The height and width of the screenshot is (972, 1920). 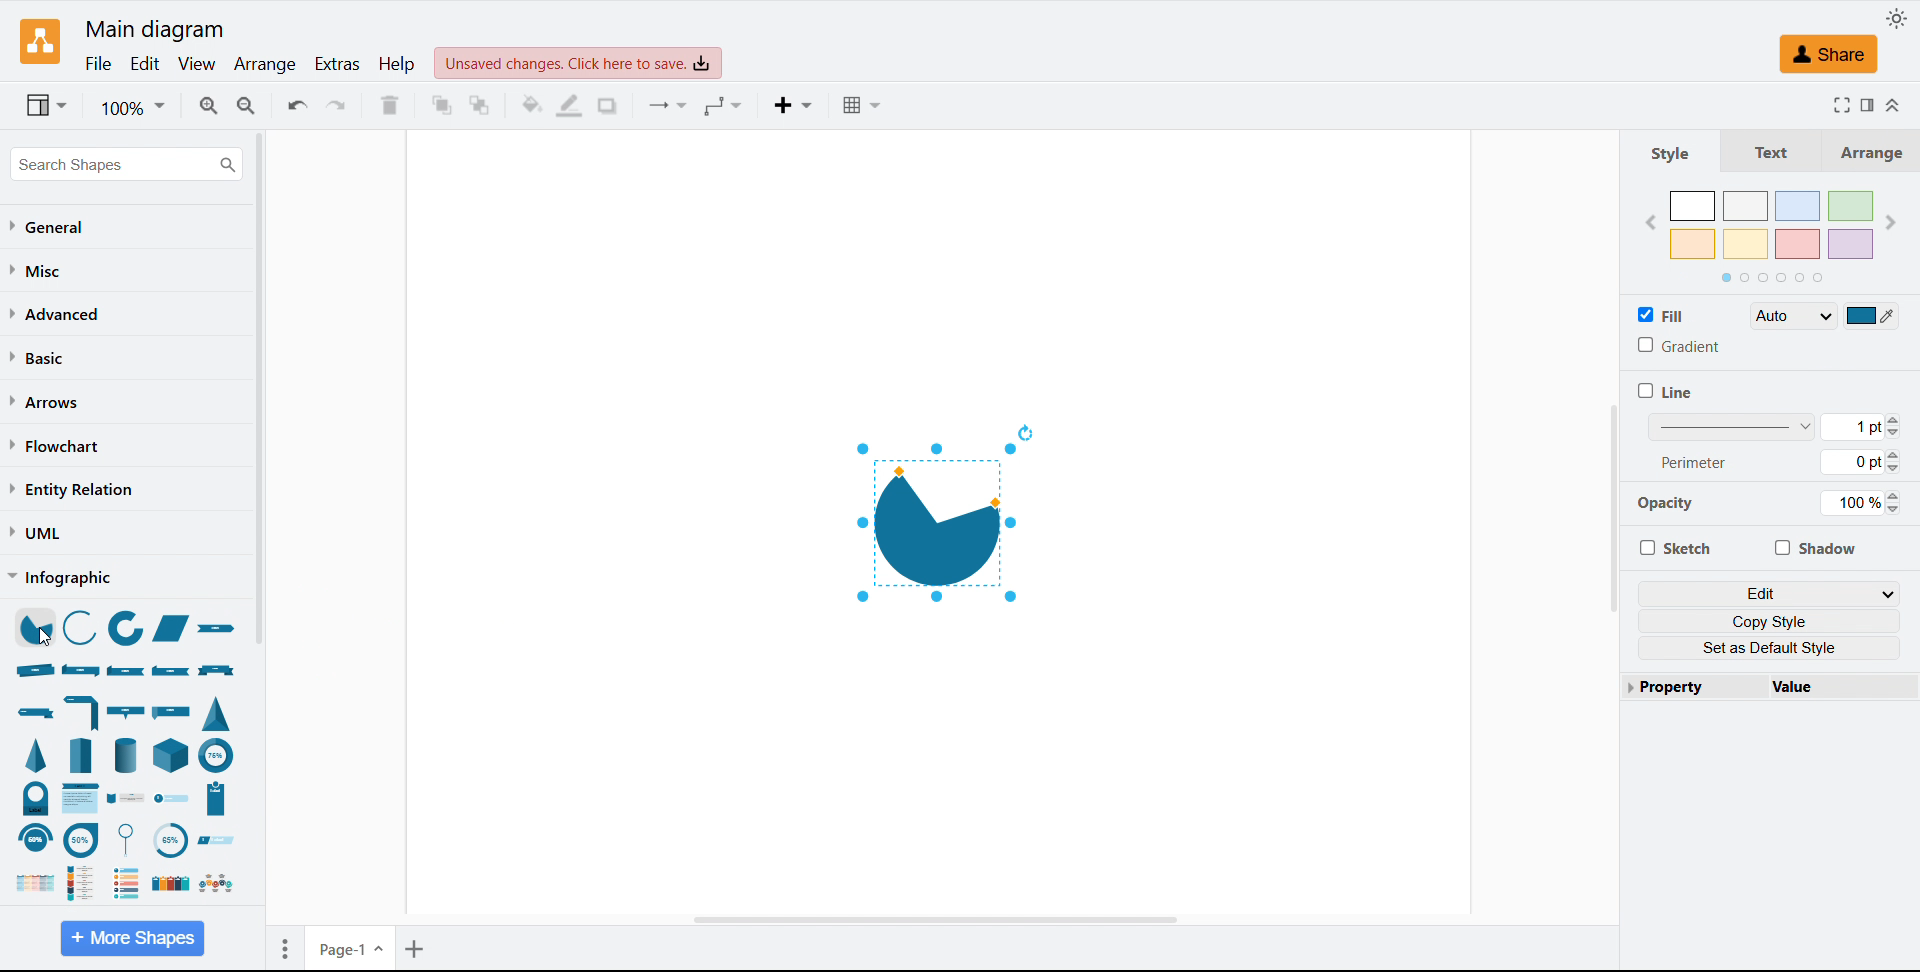 What do you see at coordinates (41, 41) in the screenshot?
I see `Logo ` at bounding box center [41, 41].